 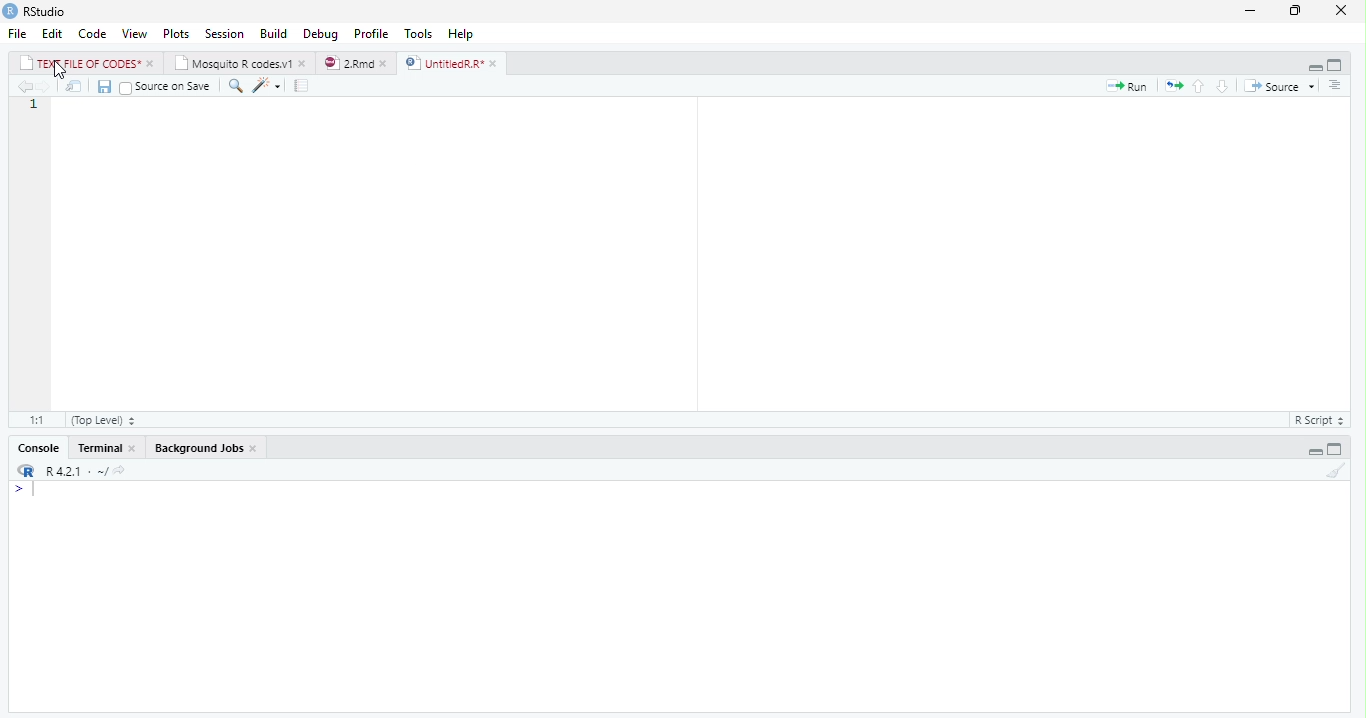 I want to click on Source on Save, so click(x=166, y=87).